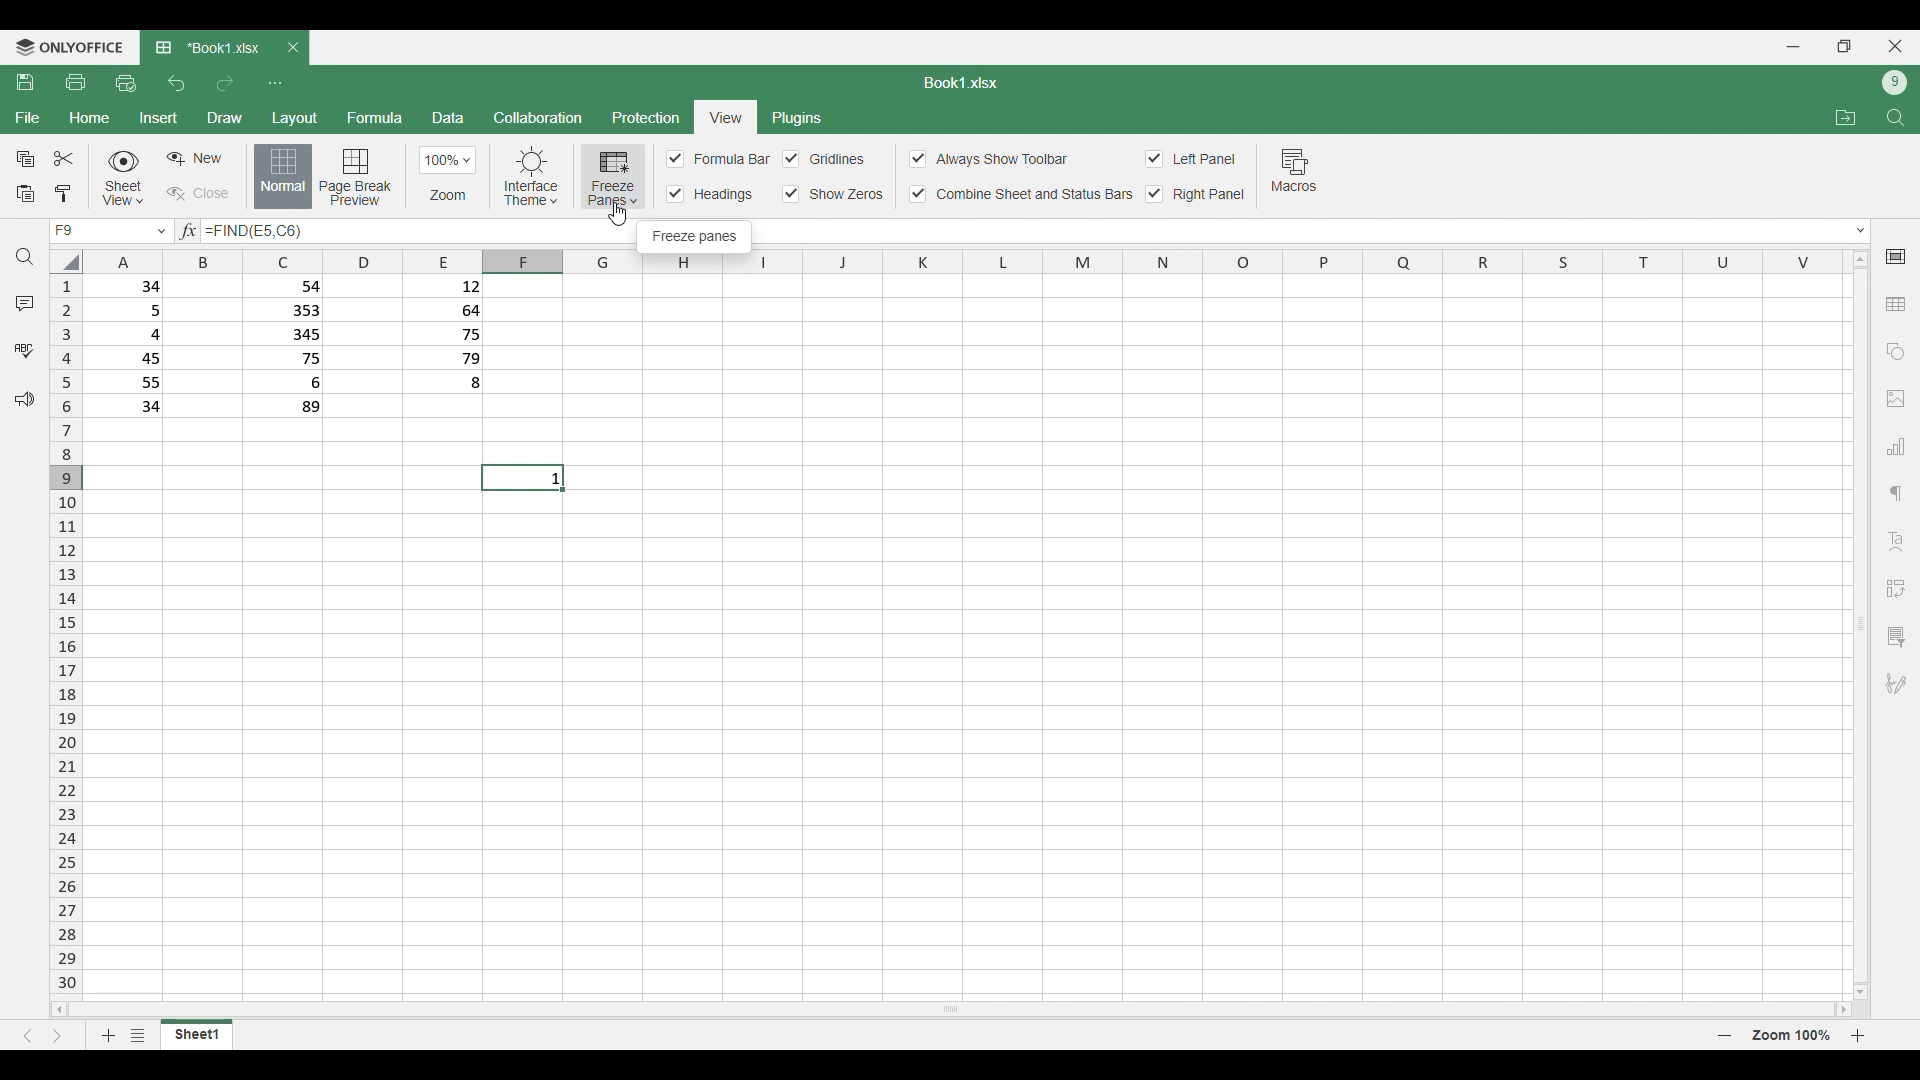 This screenshot has width=1920, height=1080. What do you see at coordinates (711, 195) in the screenshot?
I see `` at bounding box center [711, 195].